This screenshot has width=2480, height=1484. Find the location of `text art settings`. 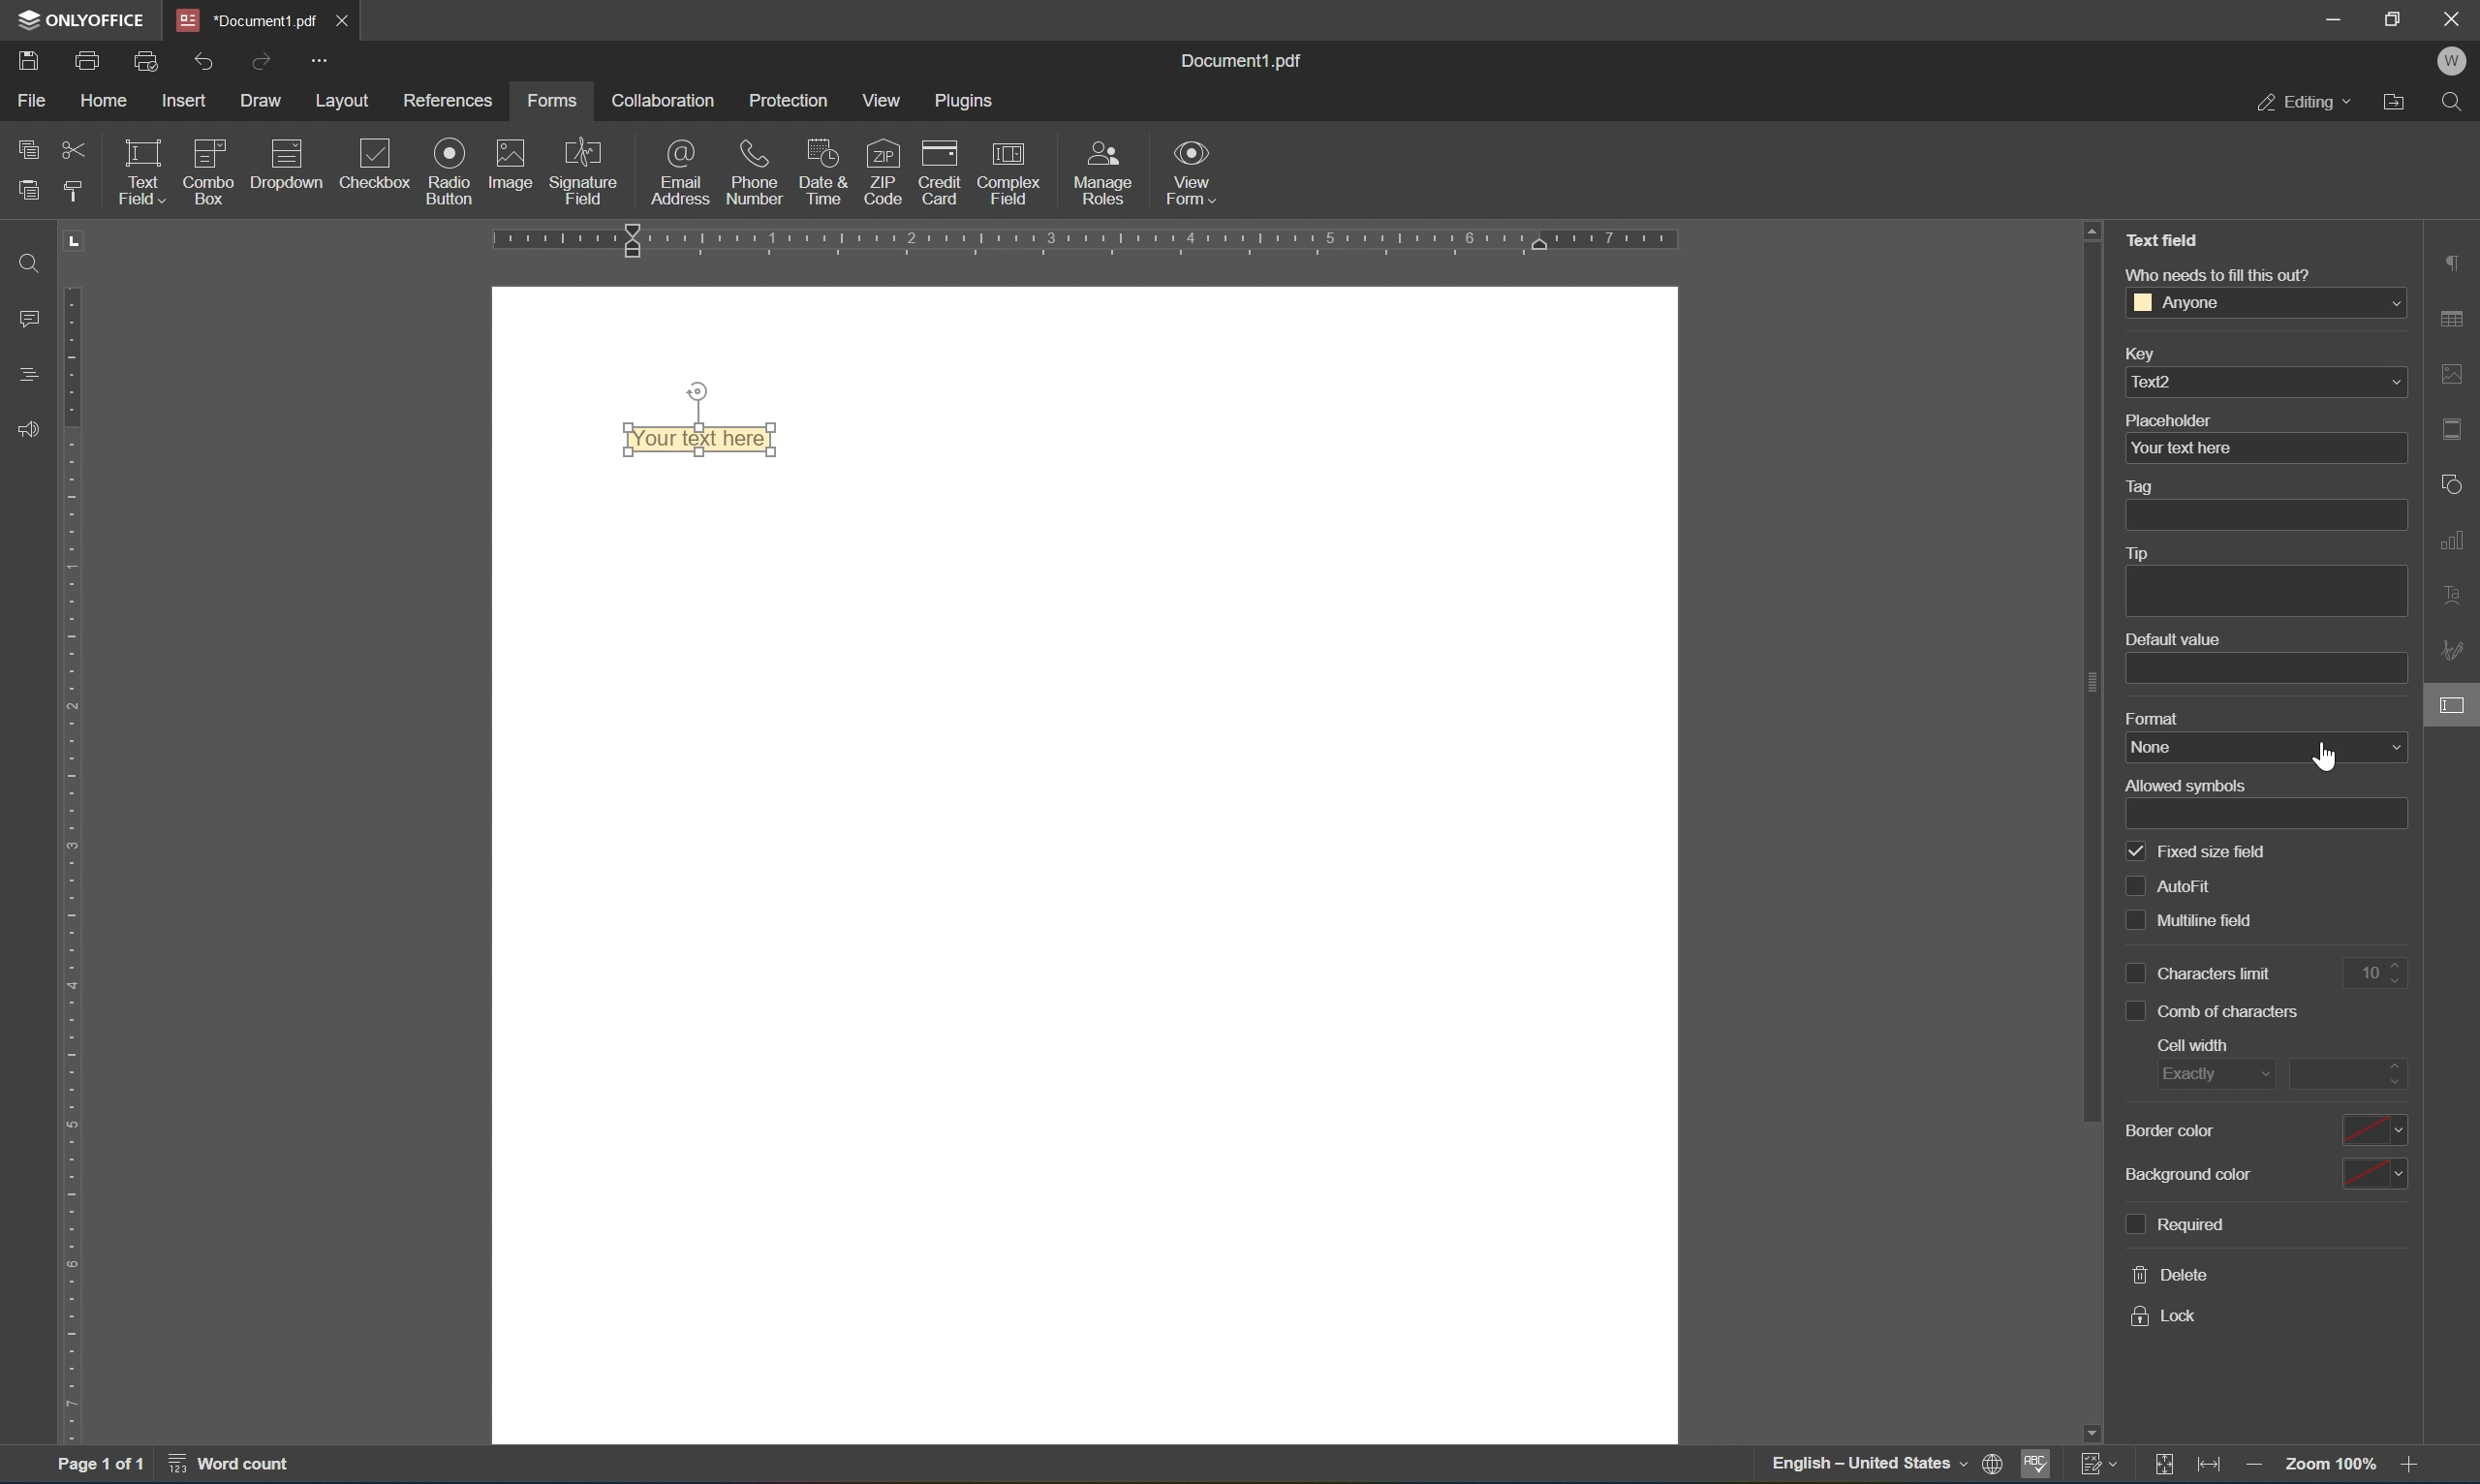

text art settings is located at coordinates (2452, 600).